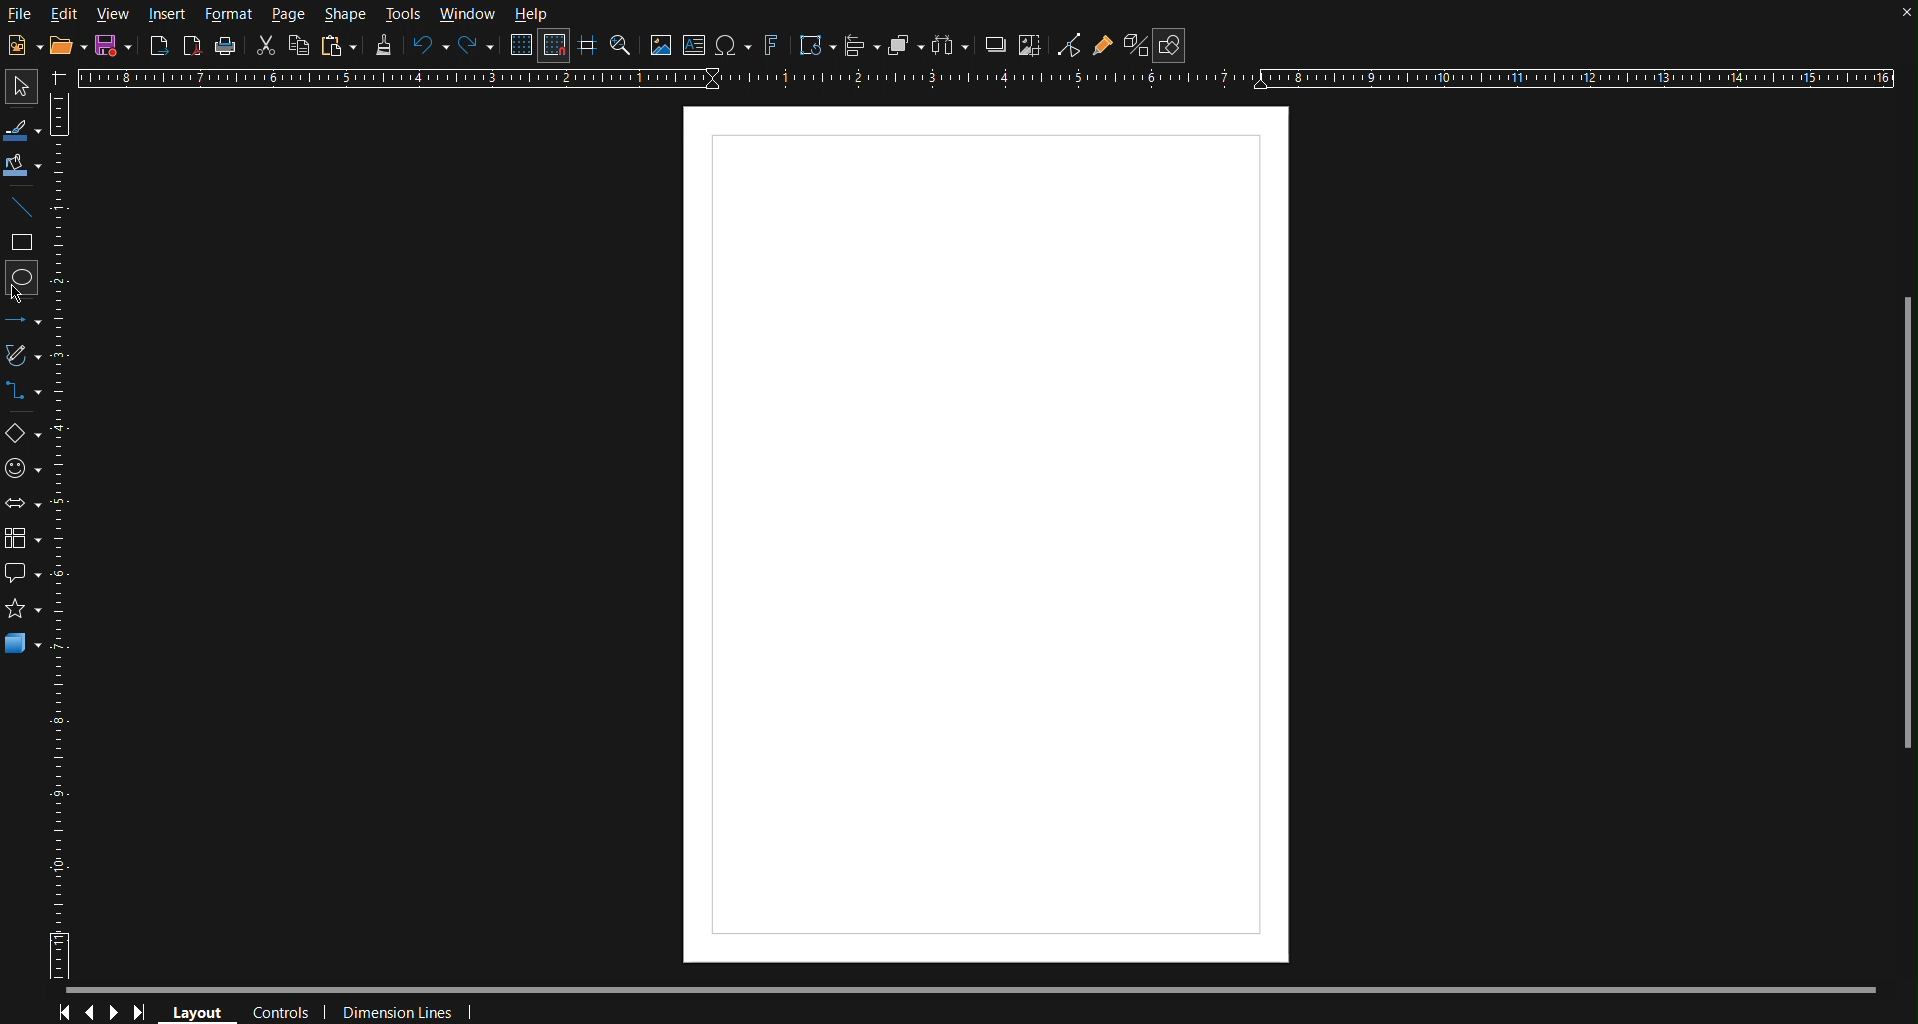 This screenshot has width=1918, height=1024. Describe the element at coordinates (23, 320) in the screenshot. I see `Line and Arrows` at that location.